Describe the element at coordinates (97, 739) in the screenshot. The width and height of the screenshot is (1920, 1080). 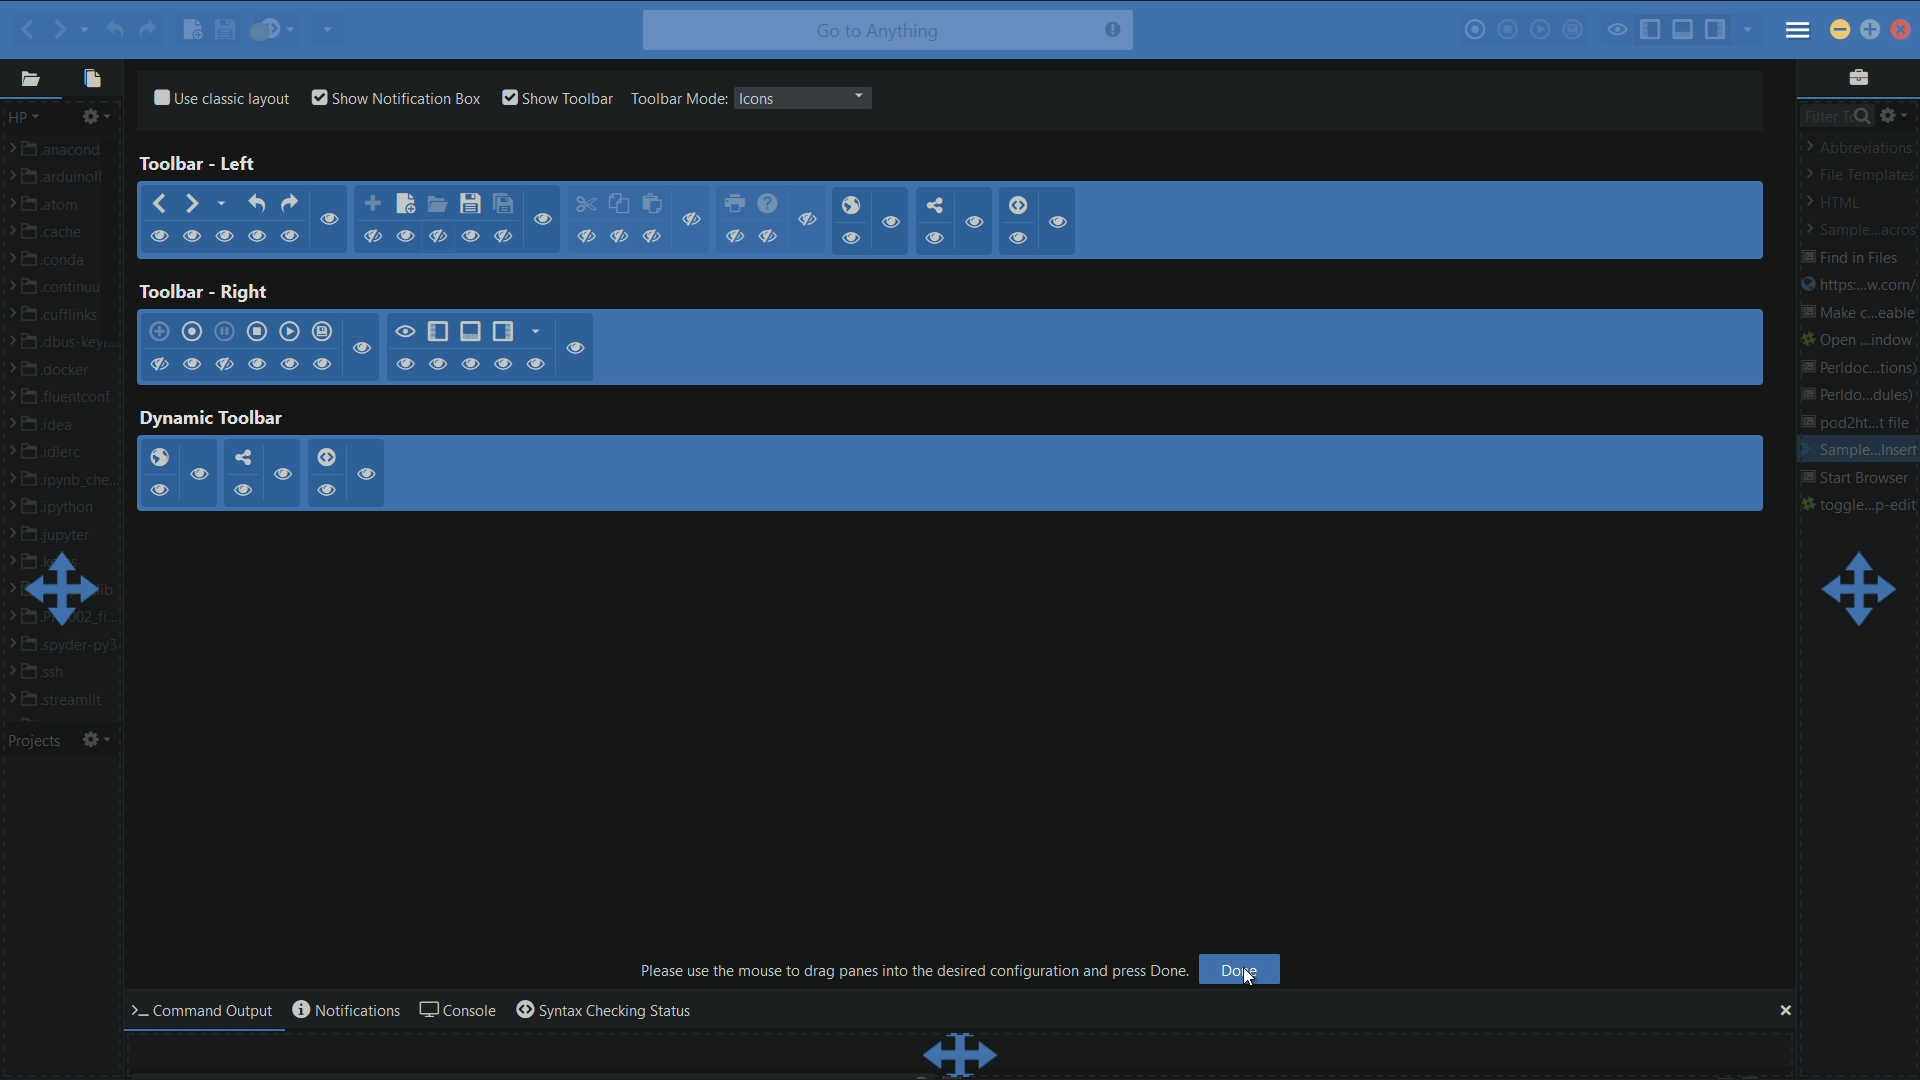
I see `Settings` at that location.